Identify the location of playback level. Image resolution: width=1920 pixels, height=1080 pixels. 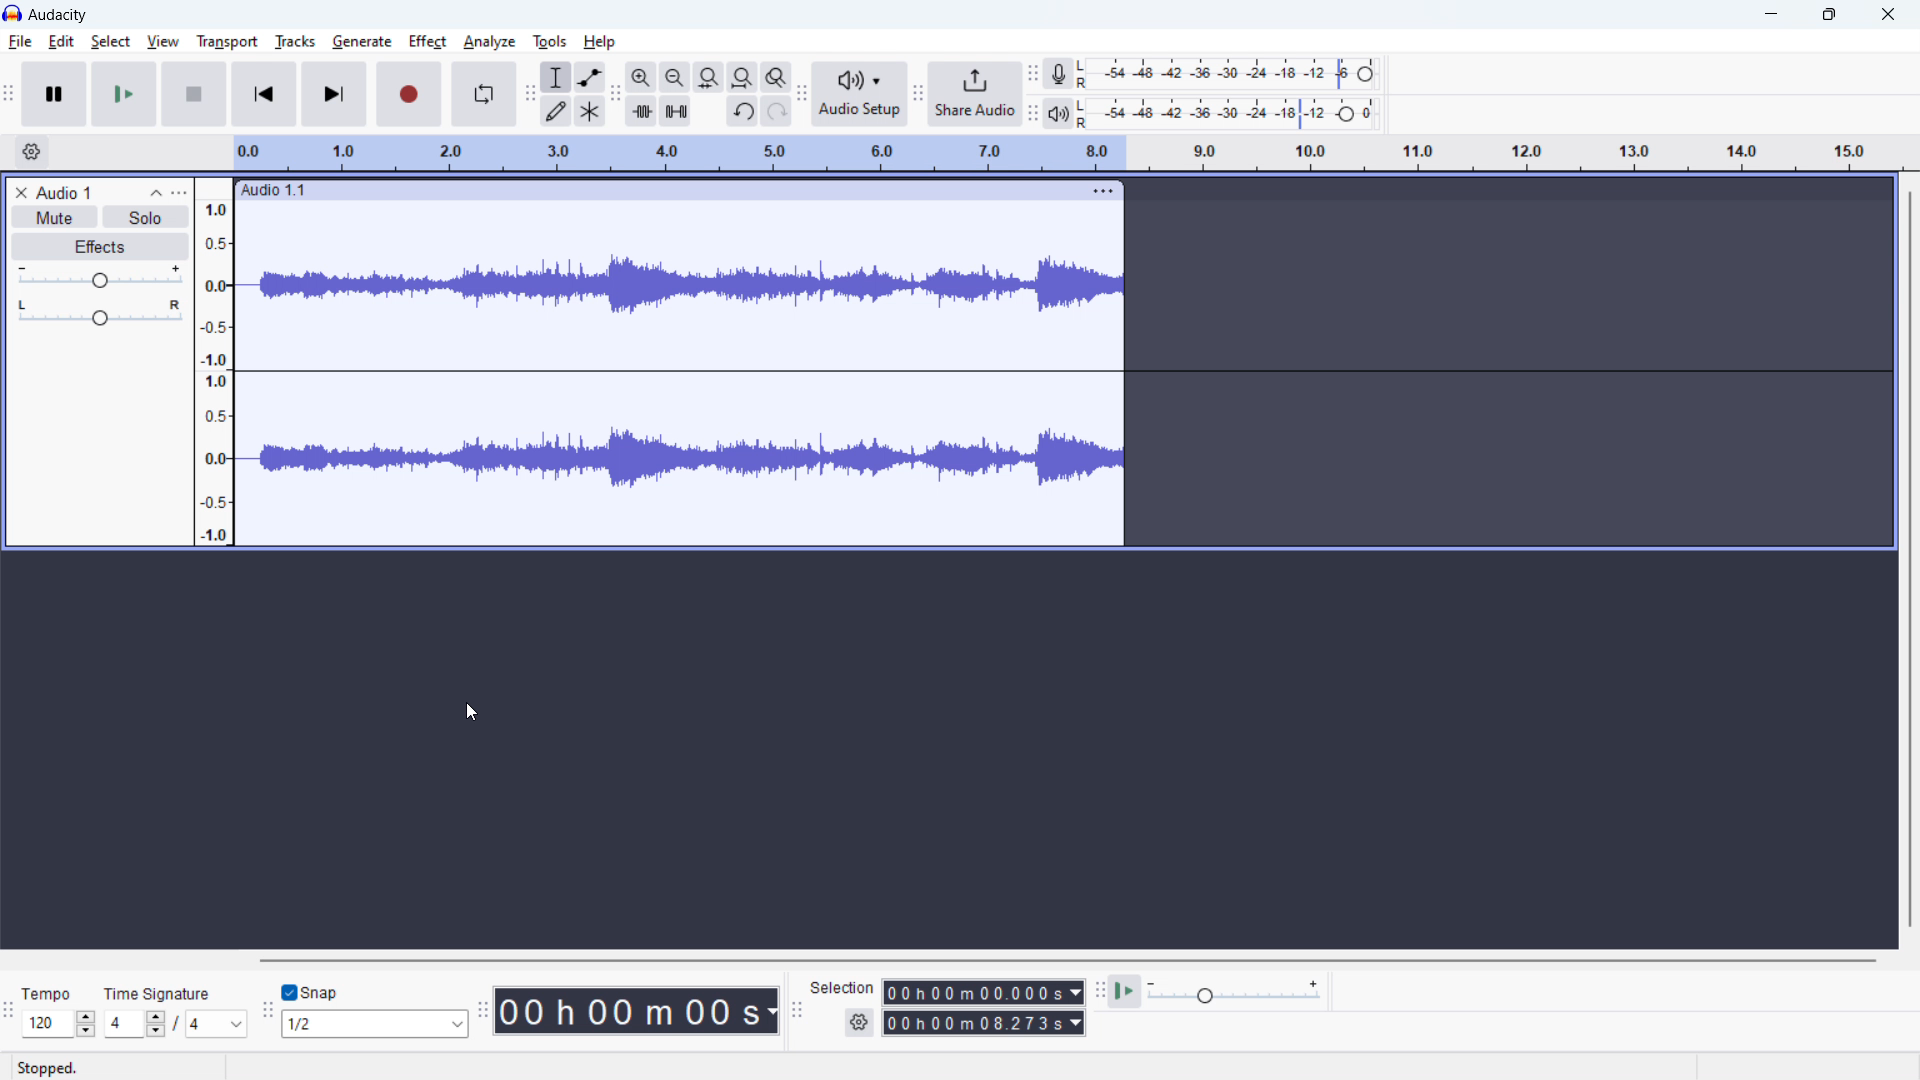
(1227, 112).